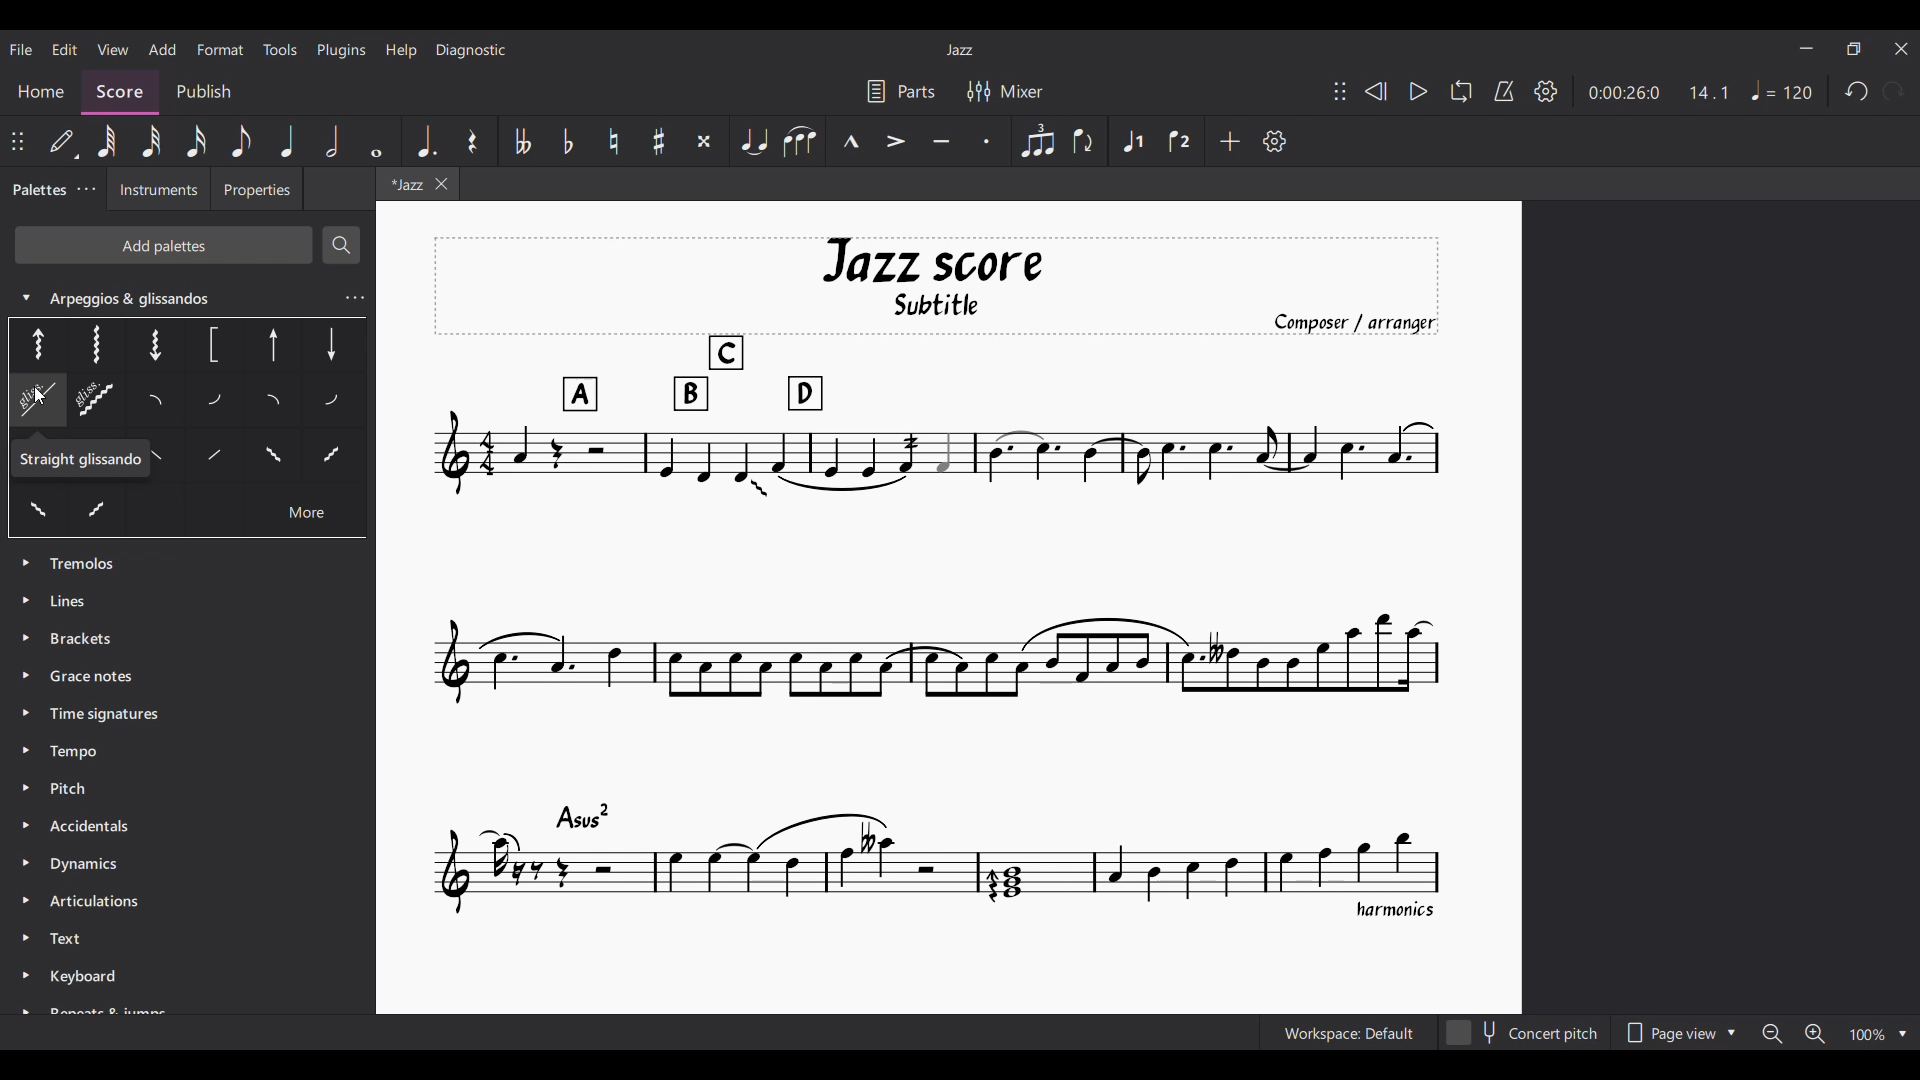 This screenshot has width=1920, height=1080. Describe the element at coordinates (97, 677) in the screenshot. I see `Grace Note` at that location.